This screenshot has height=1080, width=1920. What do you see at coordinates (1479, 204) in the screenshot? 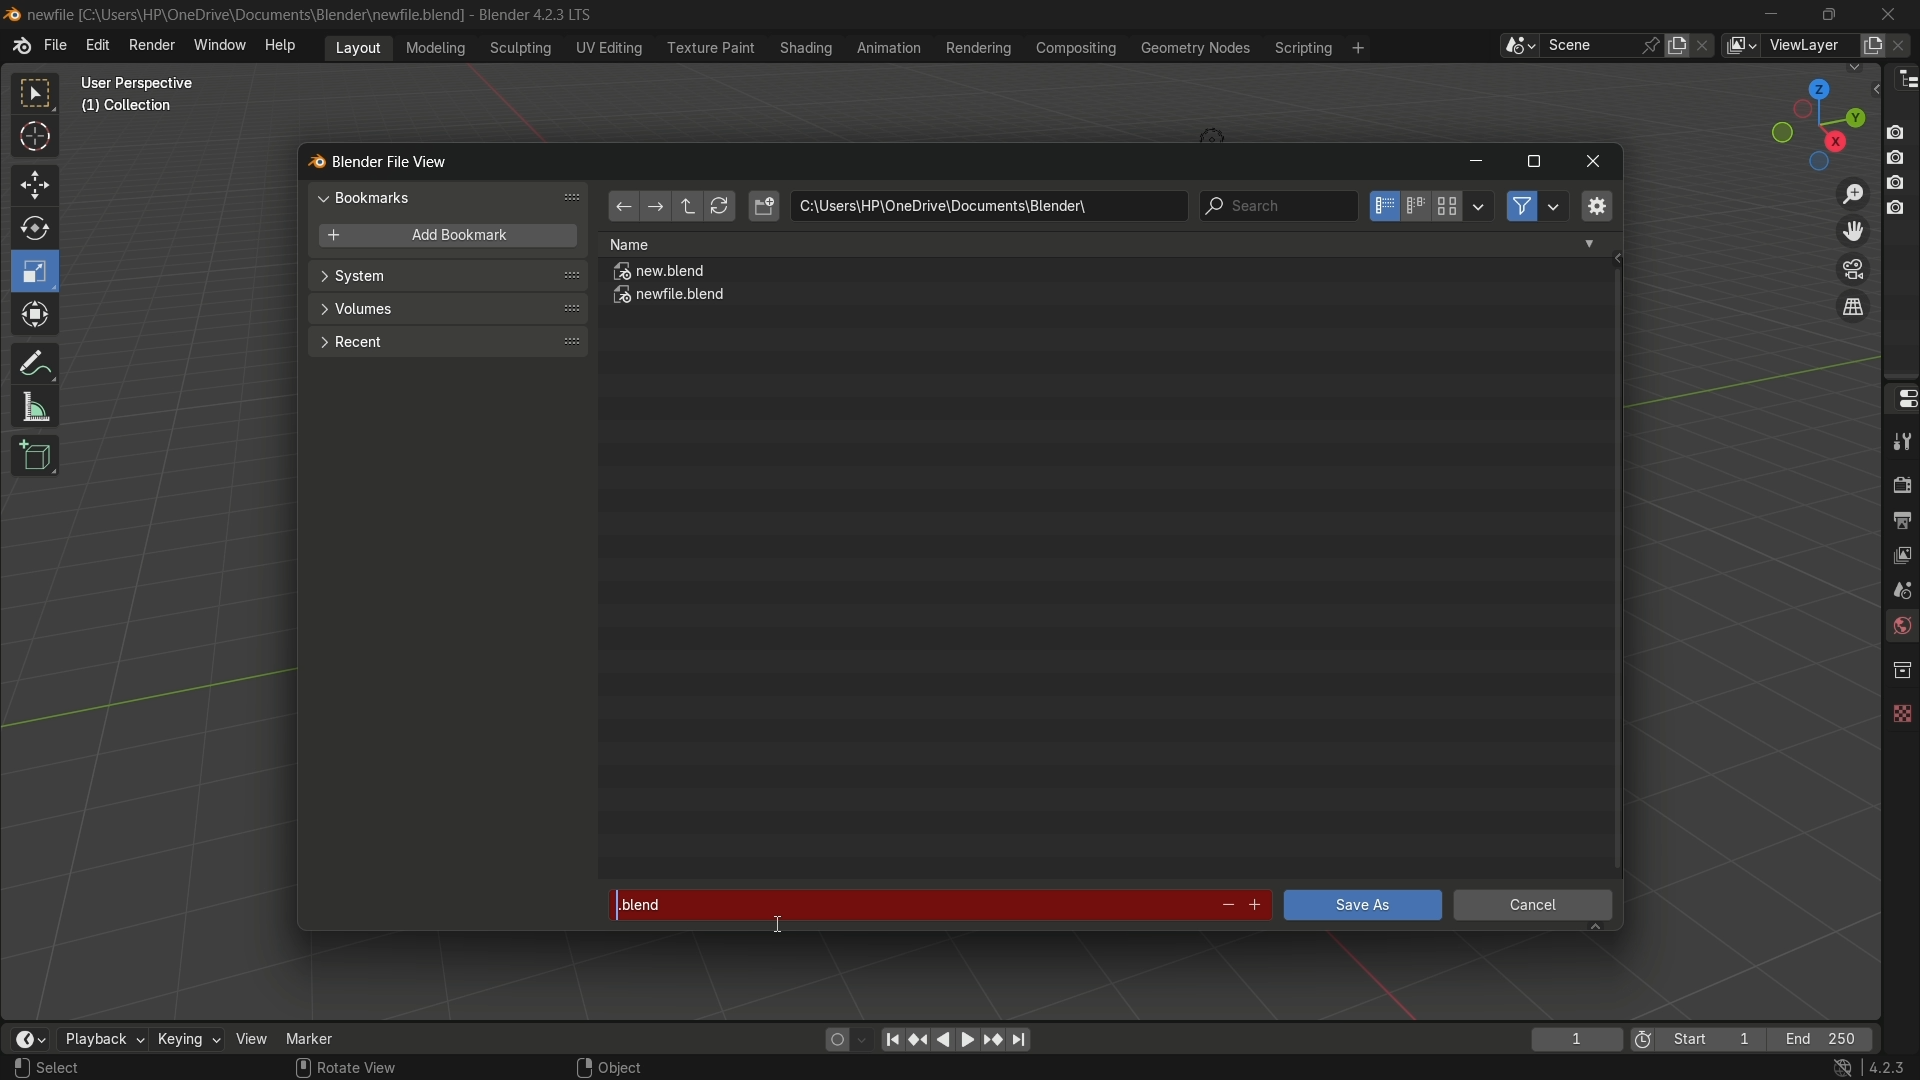
I see `display settings` at bounding box center [1479, 204].